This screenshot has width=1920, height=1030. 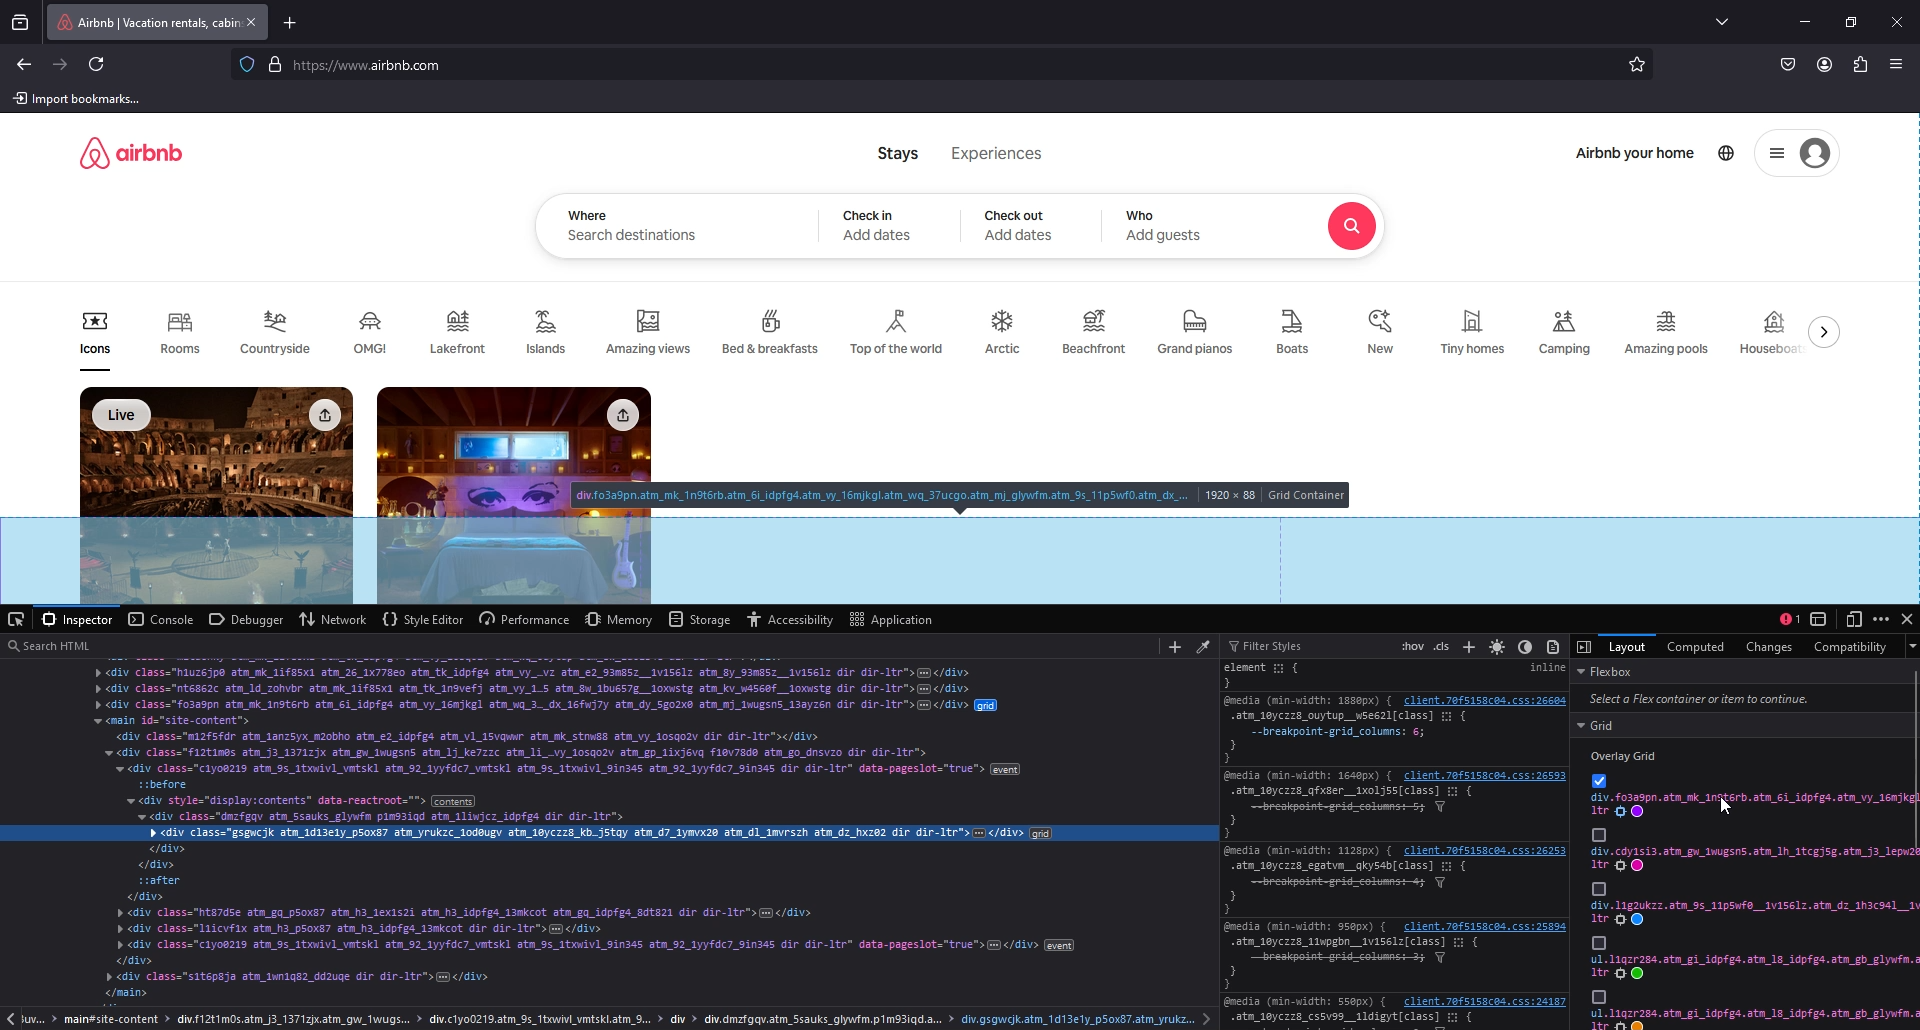 I want to click on world, so click(x=1728, y=152).